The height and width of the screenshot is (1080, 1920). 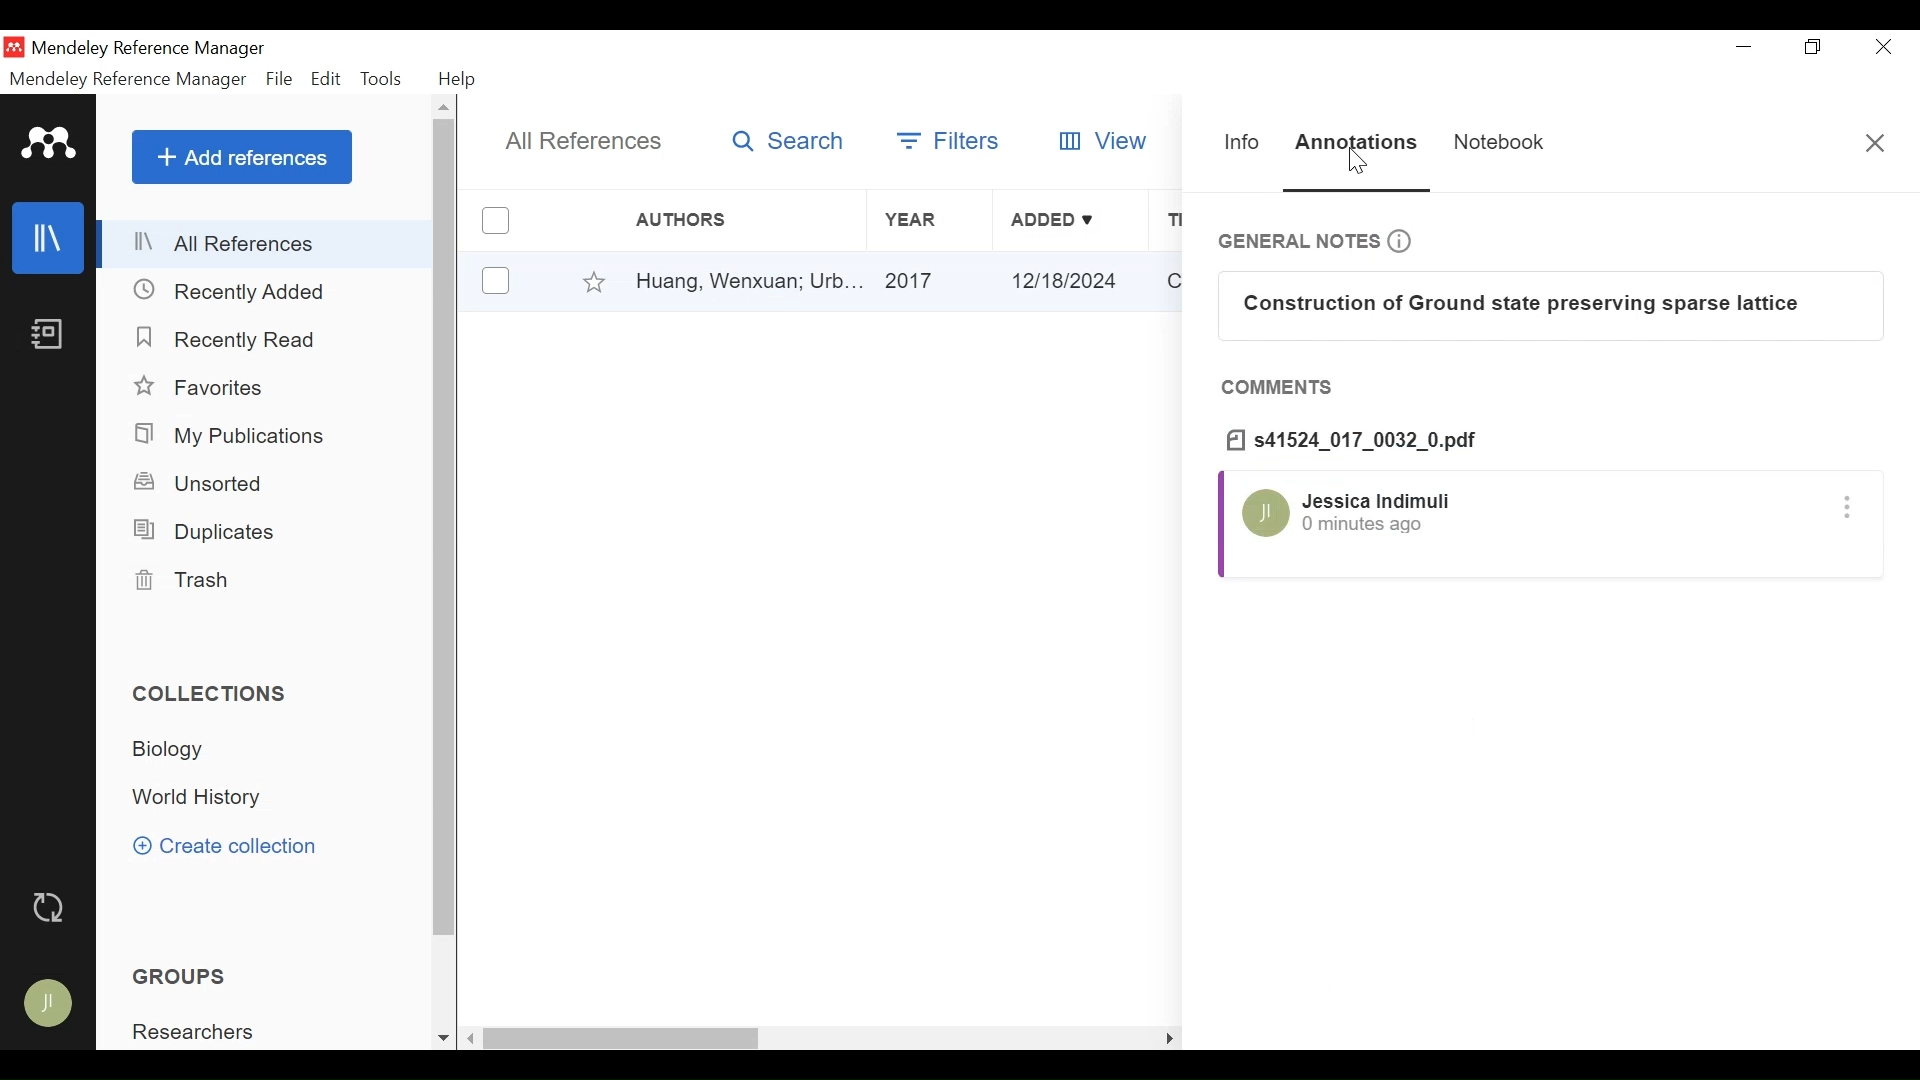 What do you see at coordinates (208, 484) in the screenshot?
I see `Unsorted` at bounding box center [208, 484].